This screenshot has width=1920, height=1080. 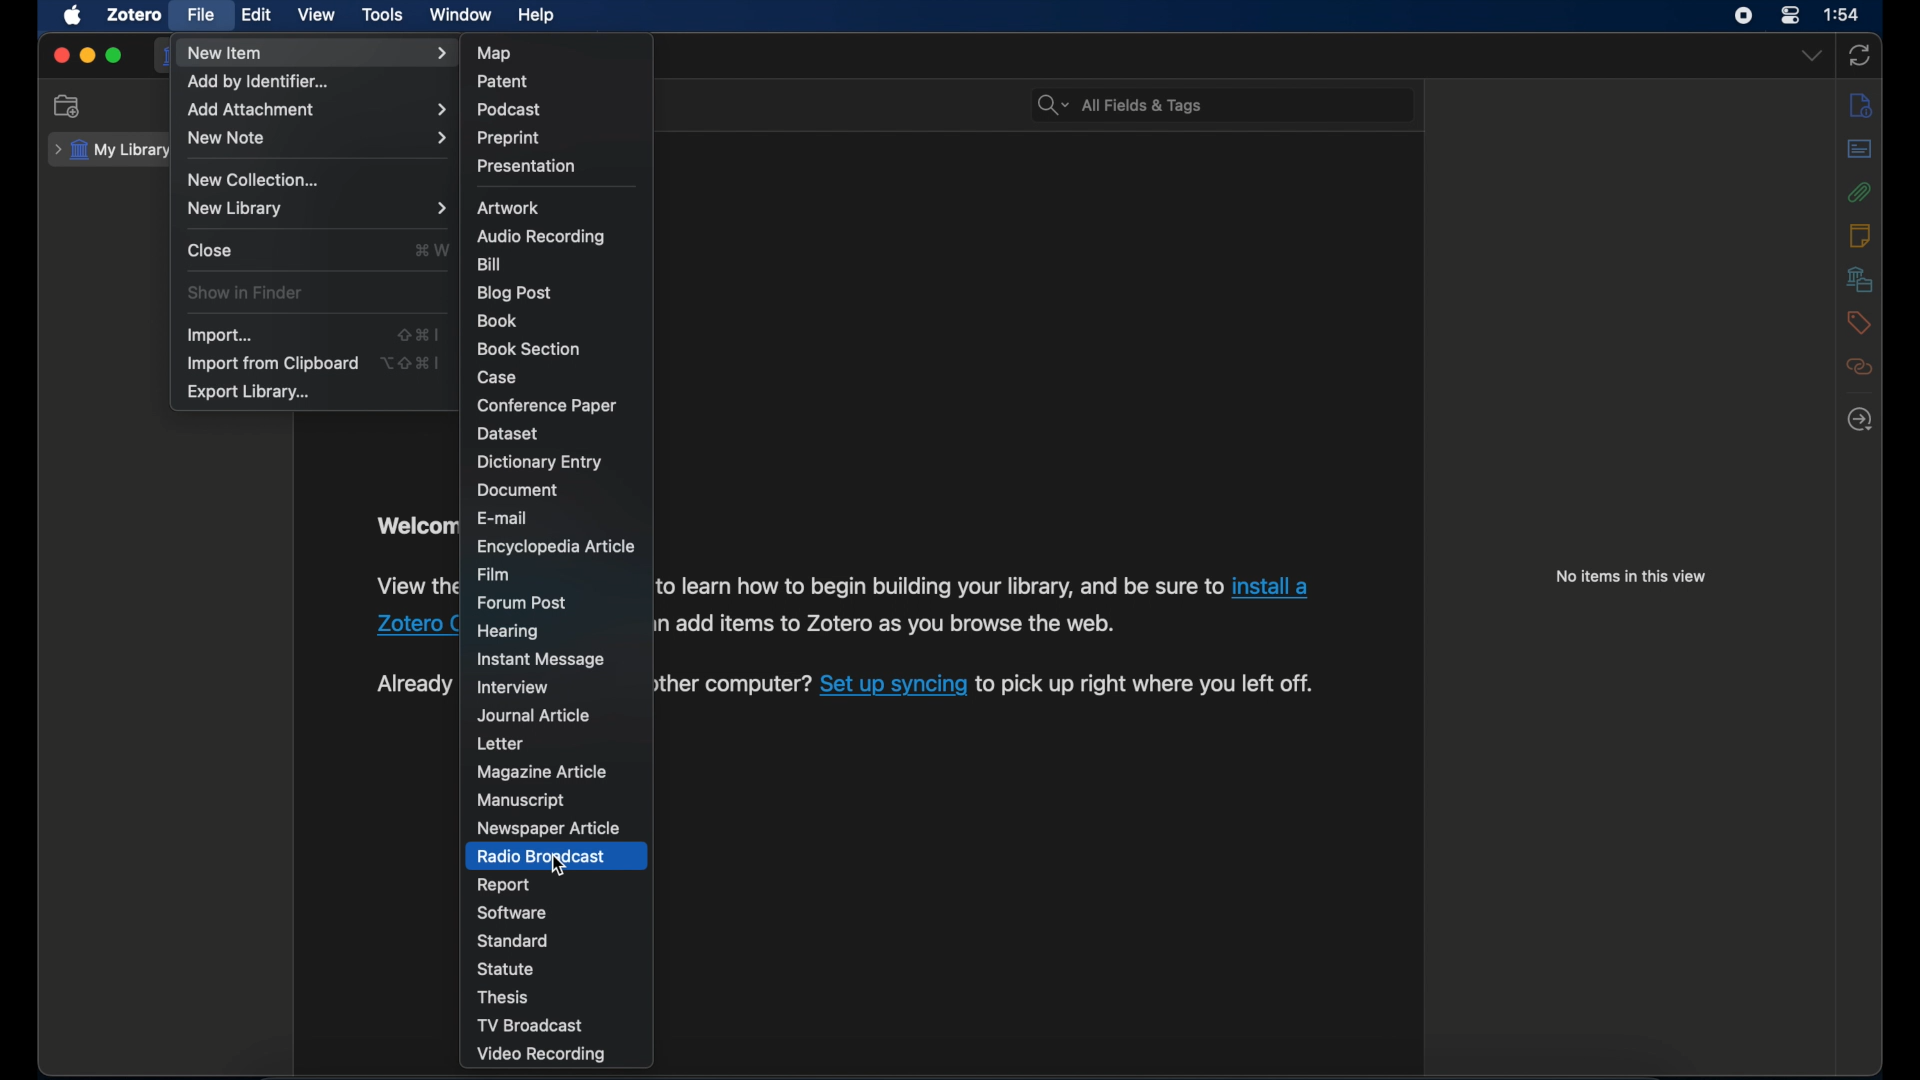 I want to click on abstract, so click(x=1861, y=149).